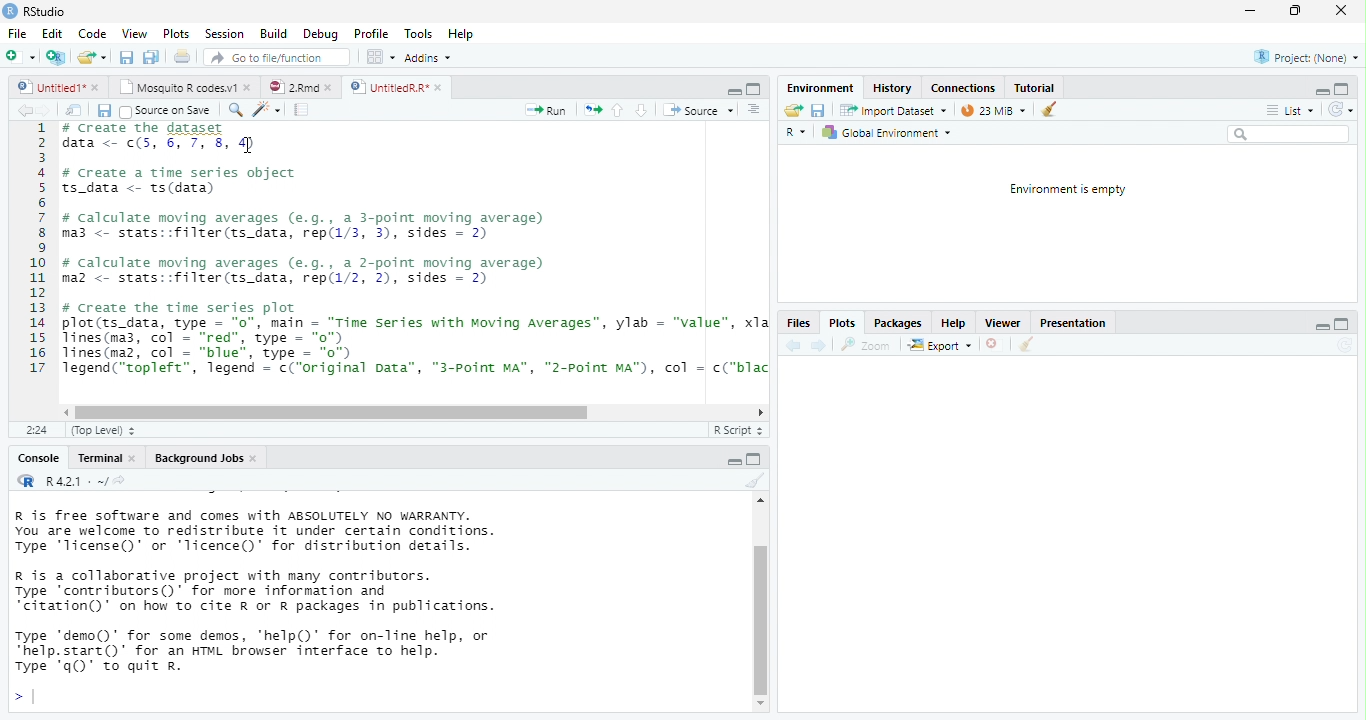 The width and height of the screenshot is (1366, 720). What do you see at coordinates (273, 57) in the screenshot?
I see `Go to file/function` at bounding box center [273, 57].